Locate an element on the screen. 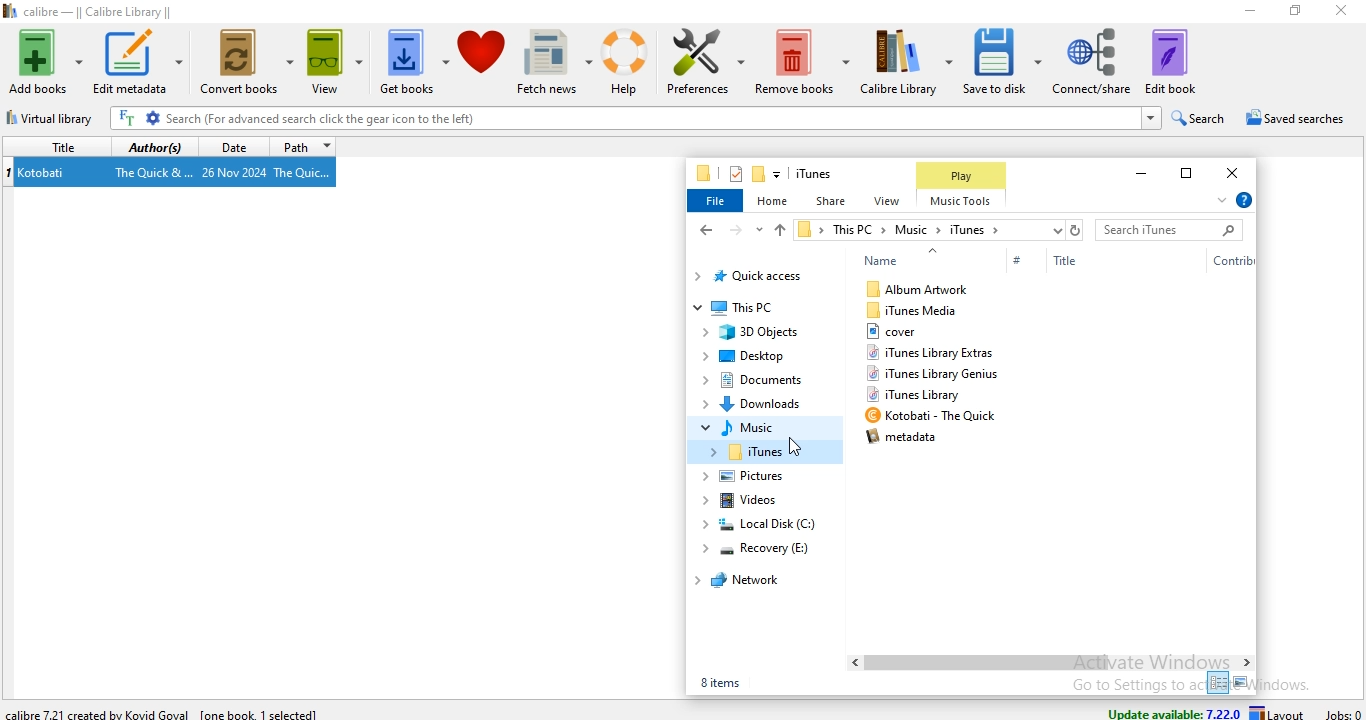 This screenshot has height=720, width=1366. 3D Objects is located at coordinates (753, 334).